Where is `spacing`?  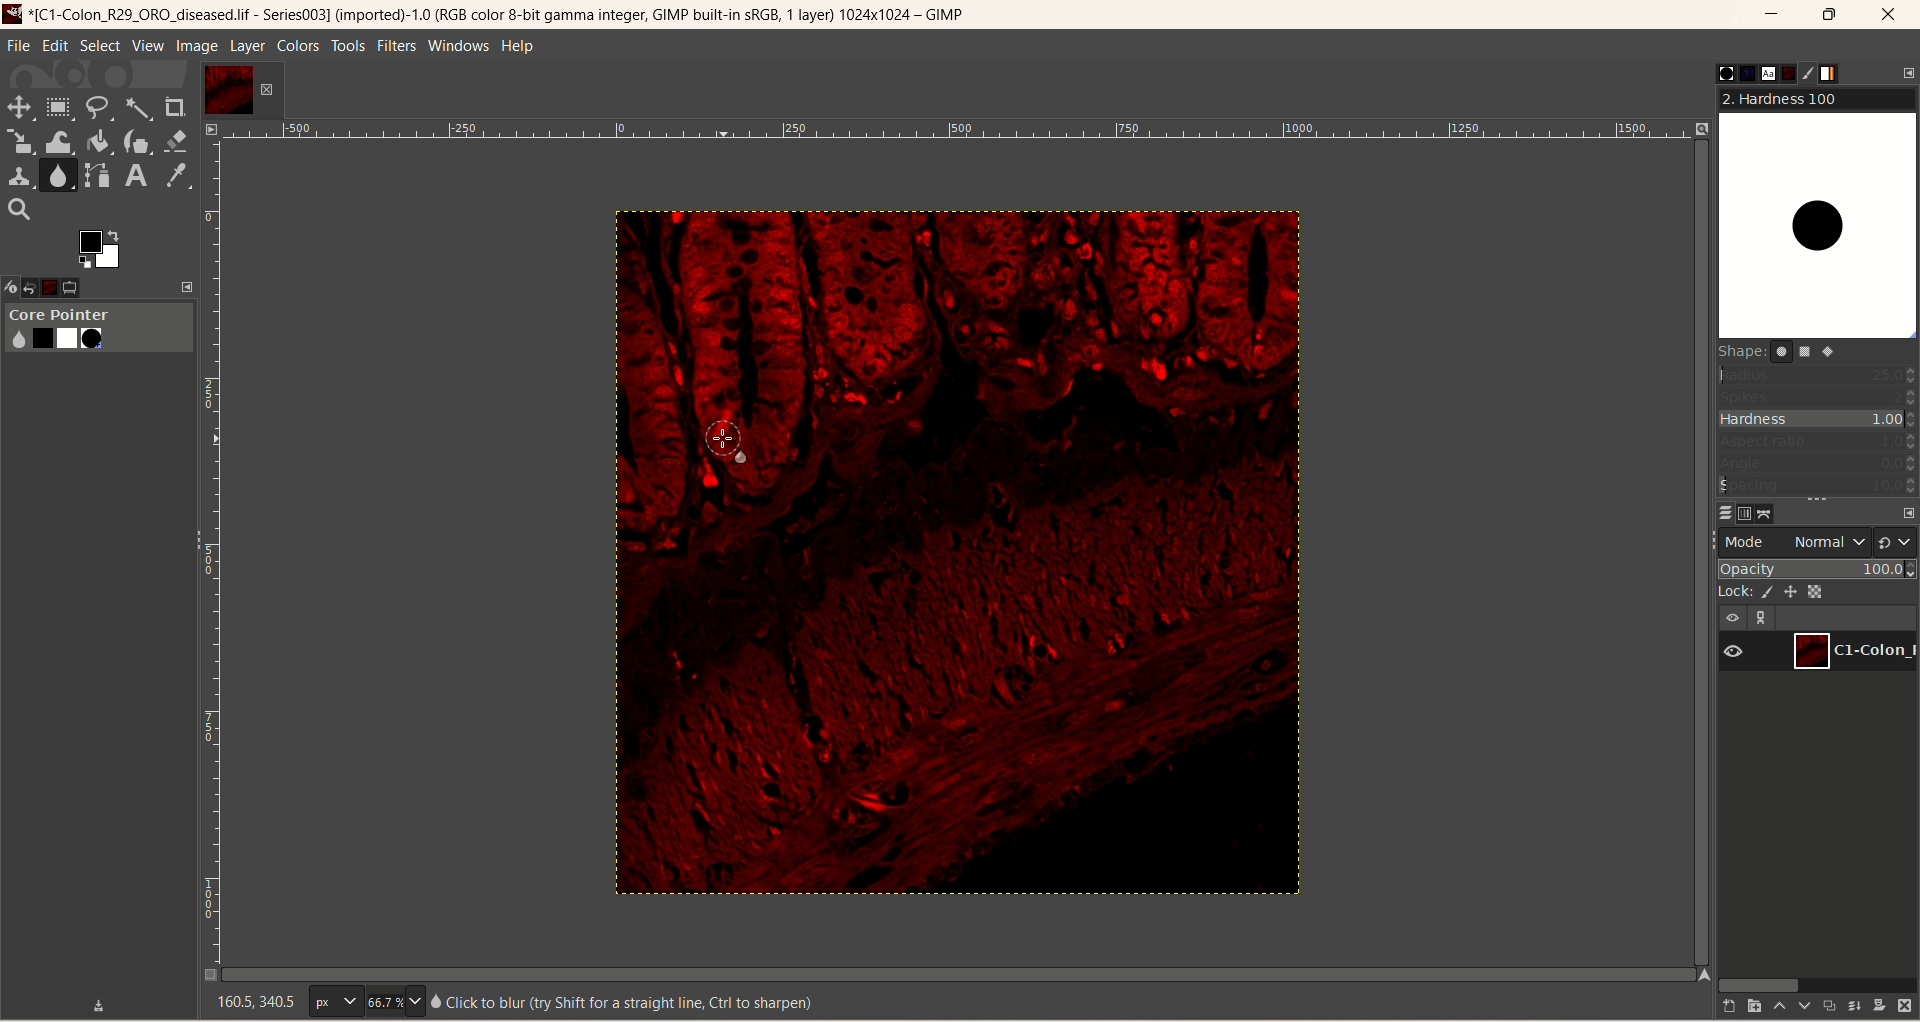 spacing is located at coordinates (1818, 486).